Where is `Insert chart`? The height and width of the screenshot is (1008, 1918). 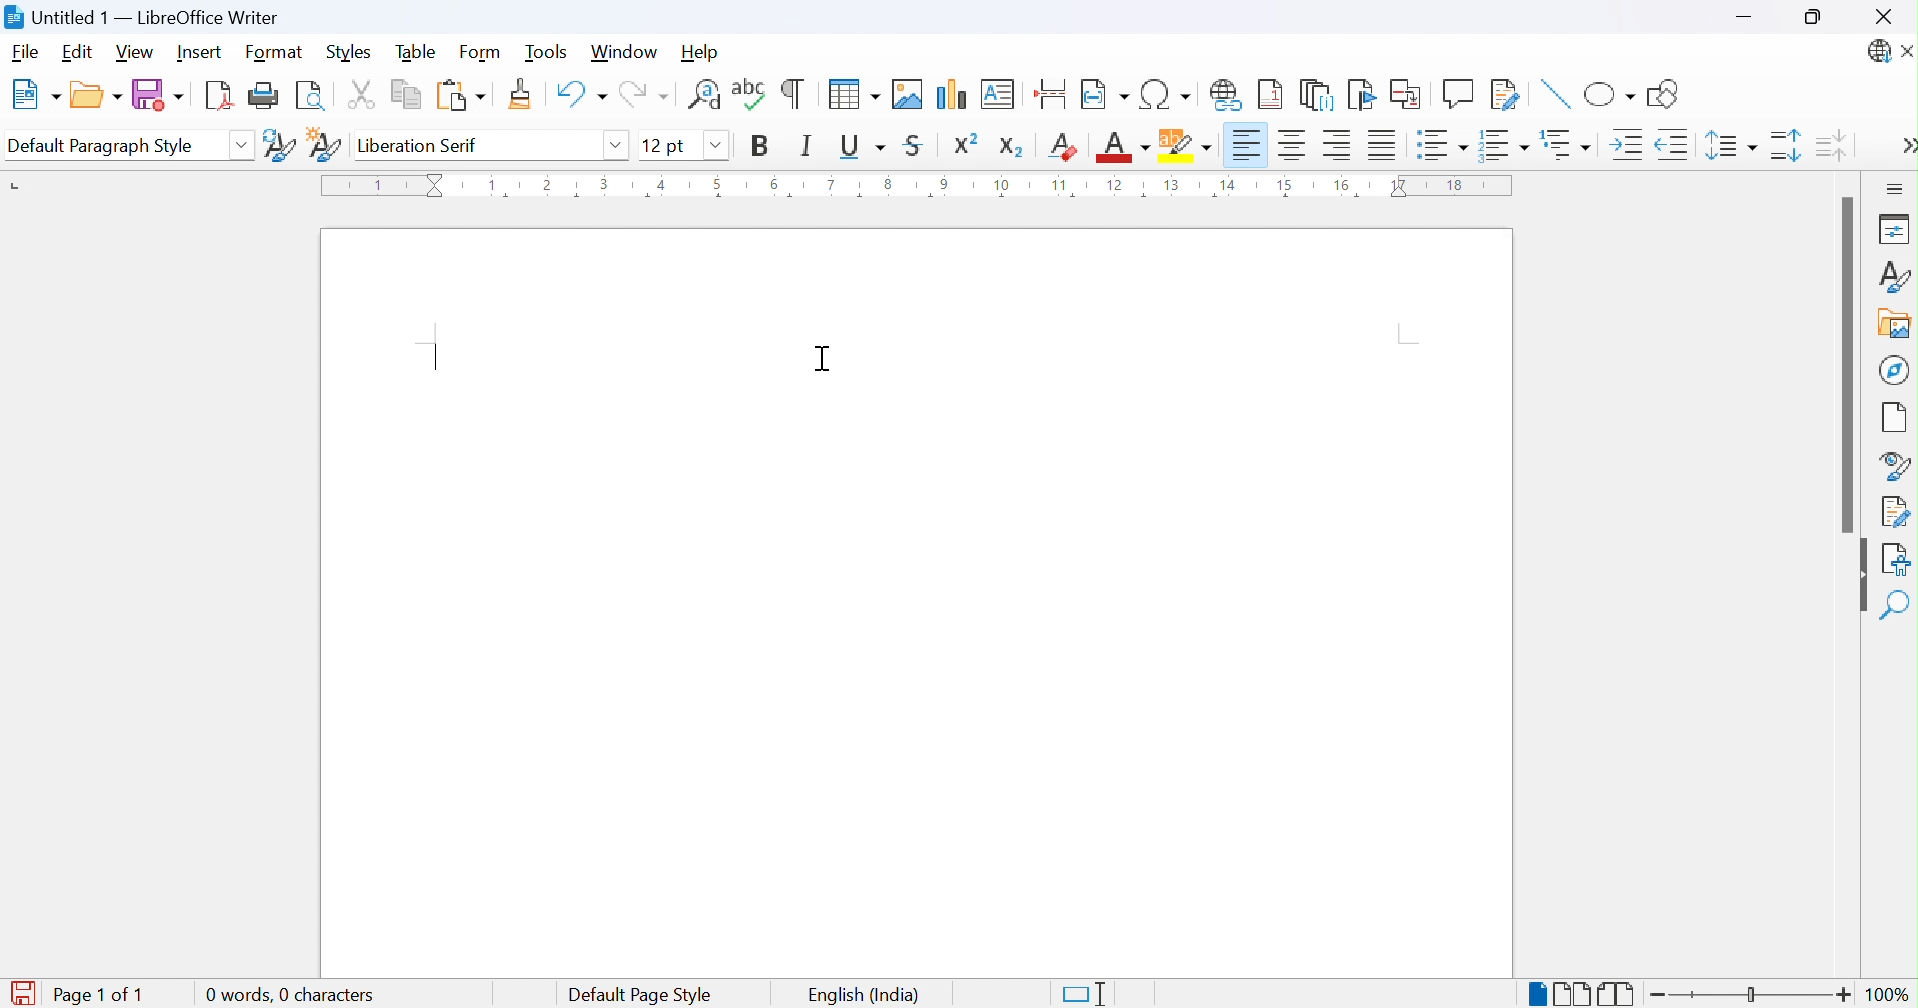
Insert chart is located at coordinates (952, 95).